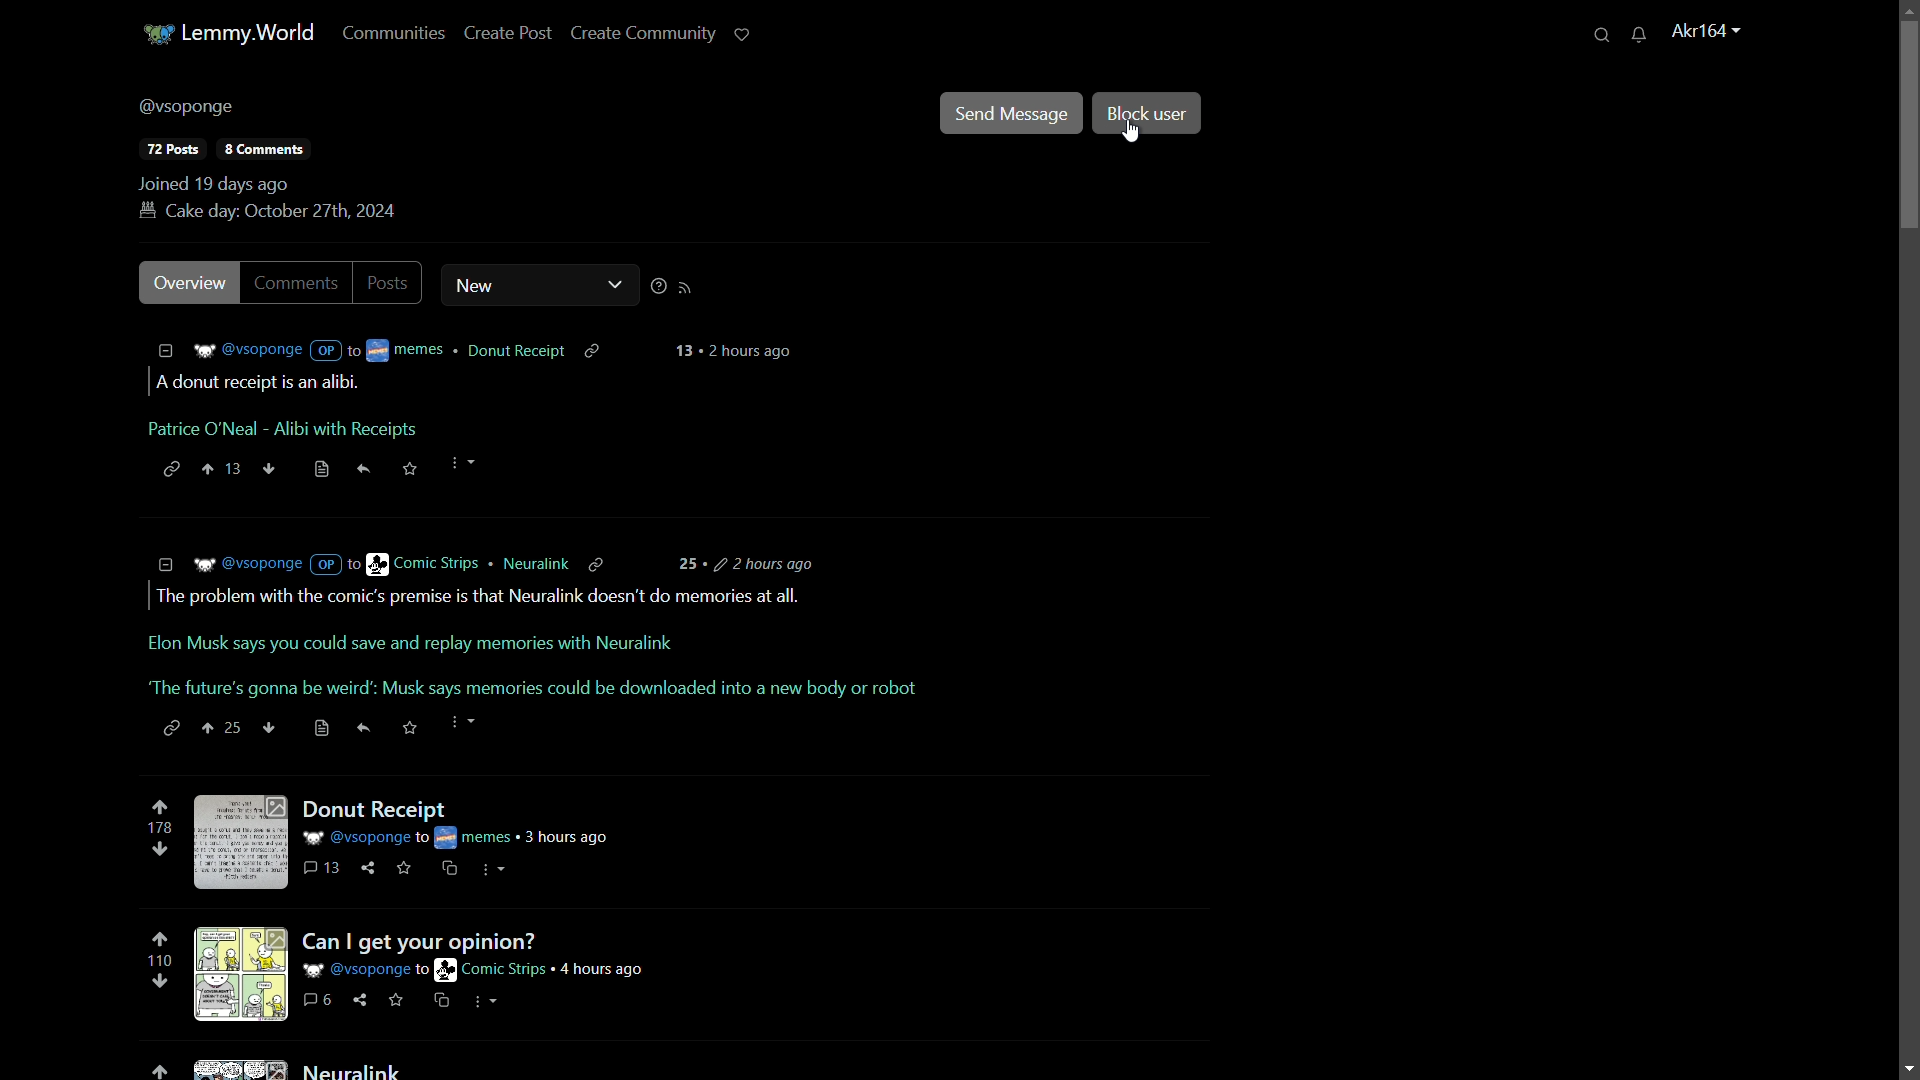  Describe the element at coordinates (318, 468) in the screenshot. I see `save` at that location.